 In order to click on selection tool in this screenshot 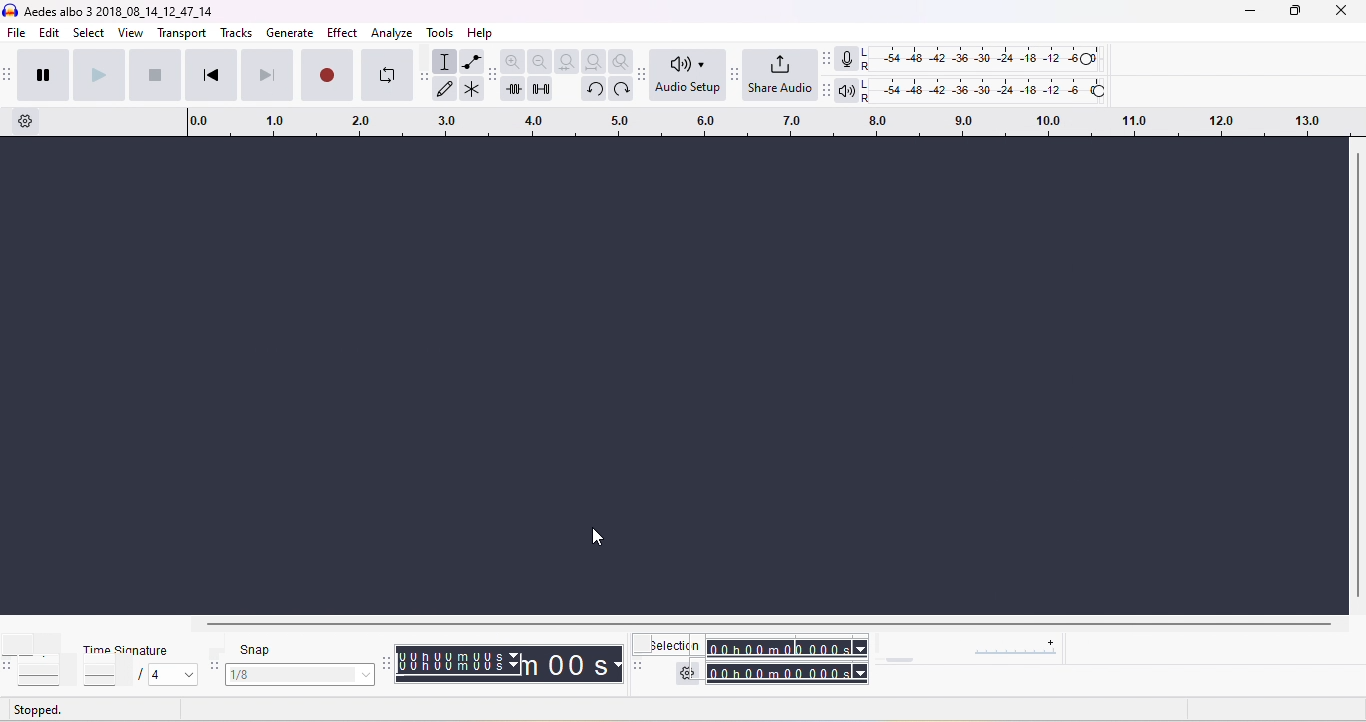, I will do `click(446, 61)`.